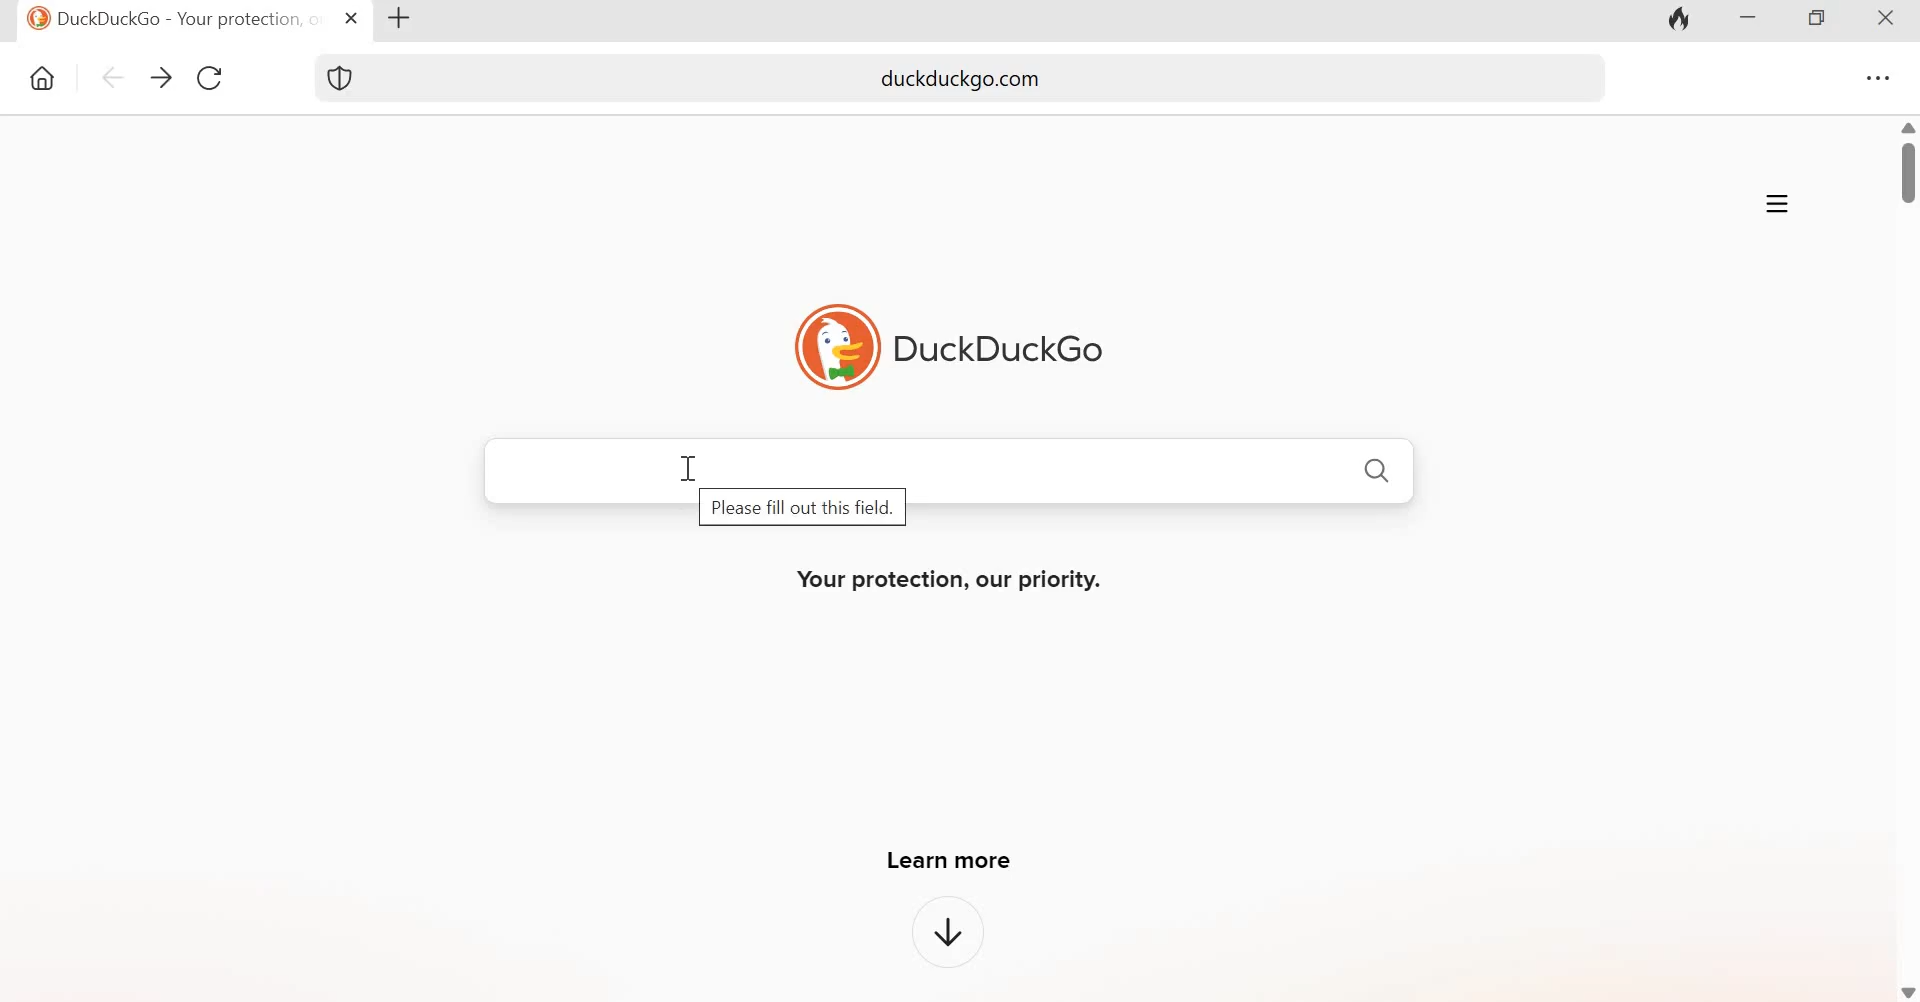 Image resolution: width=1920 pixels, height=1002 pixels. Describe the element at coordinates (1880, 76) in the screenshot. I see `Settings` at that location.